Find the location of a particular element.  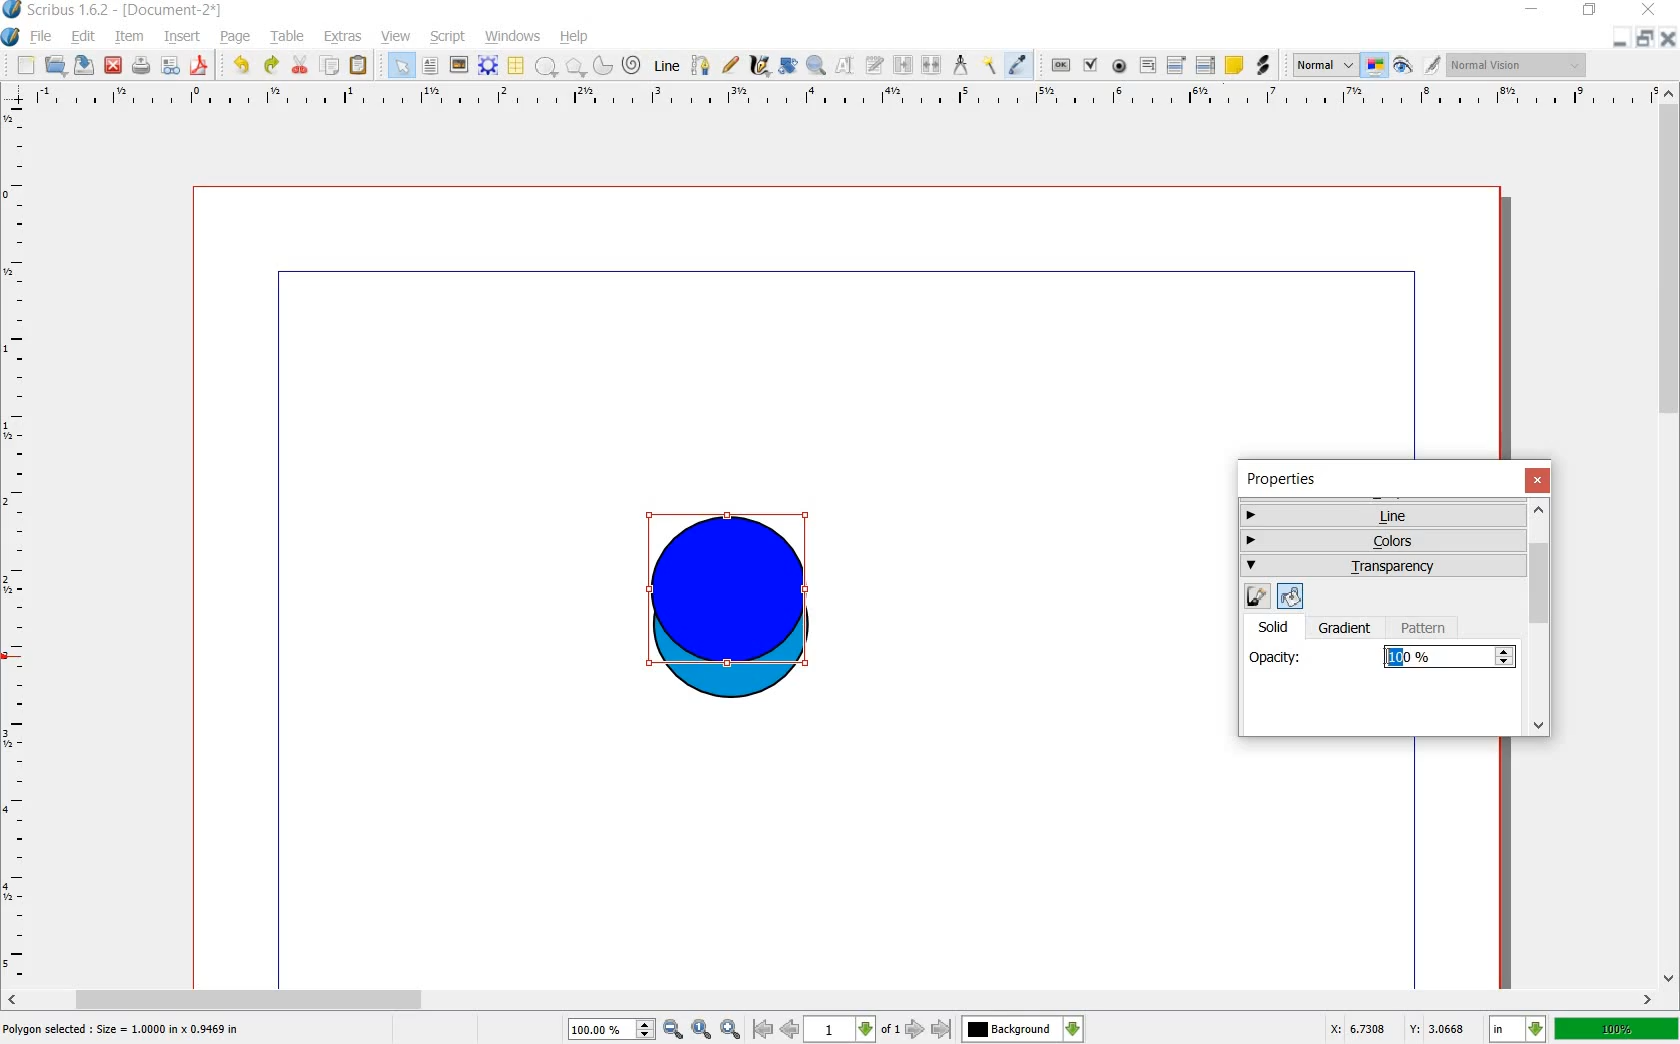

Increase or decrease opacity is located at coordinates (1505, 658).